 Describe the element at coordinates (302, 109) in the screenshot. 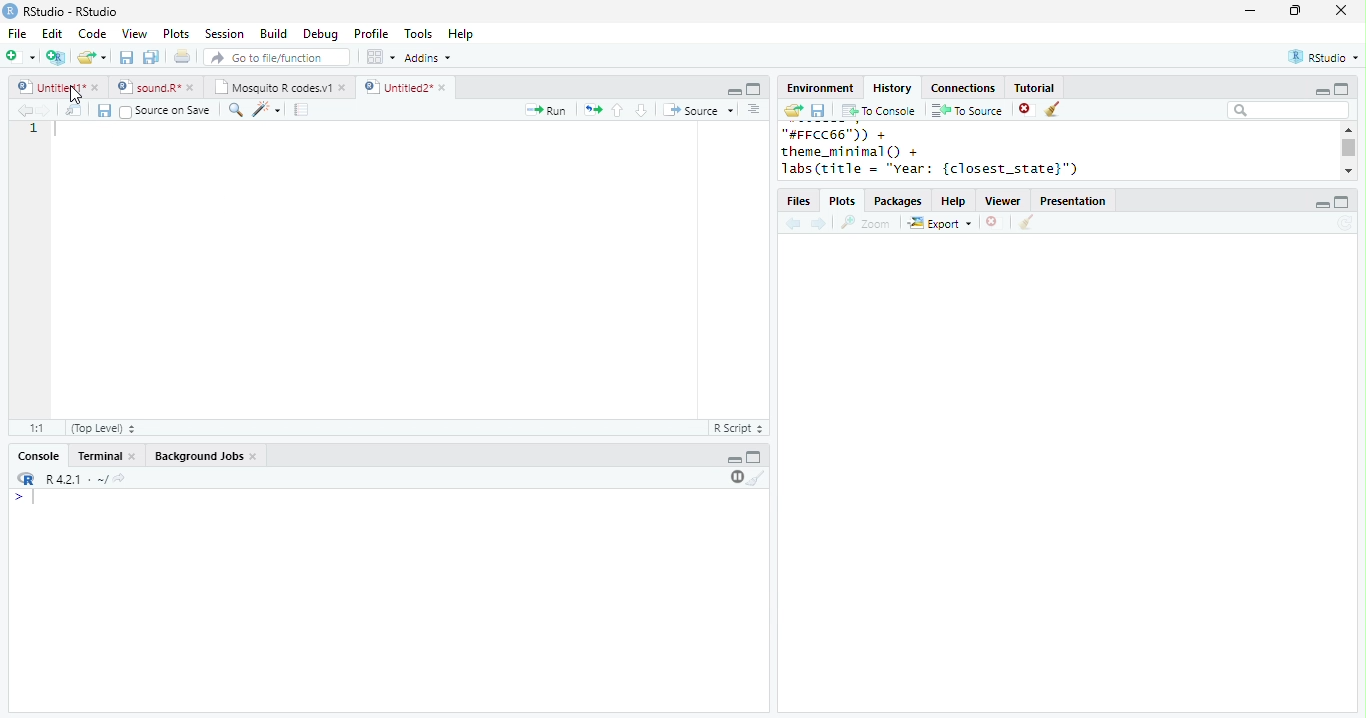

I see `compile report` at that location.